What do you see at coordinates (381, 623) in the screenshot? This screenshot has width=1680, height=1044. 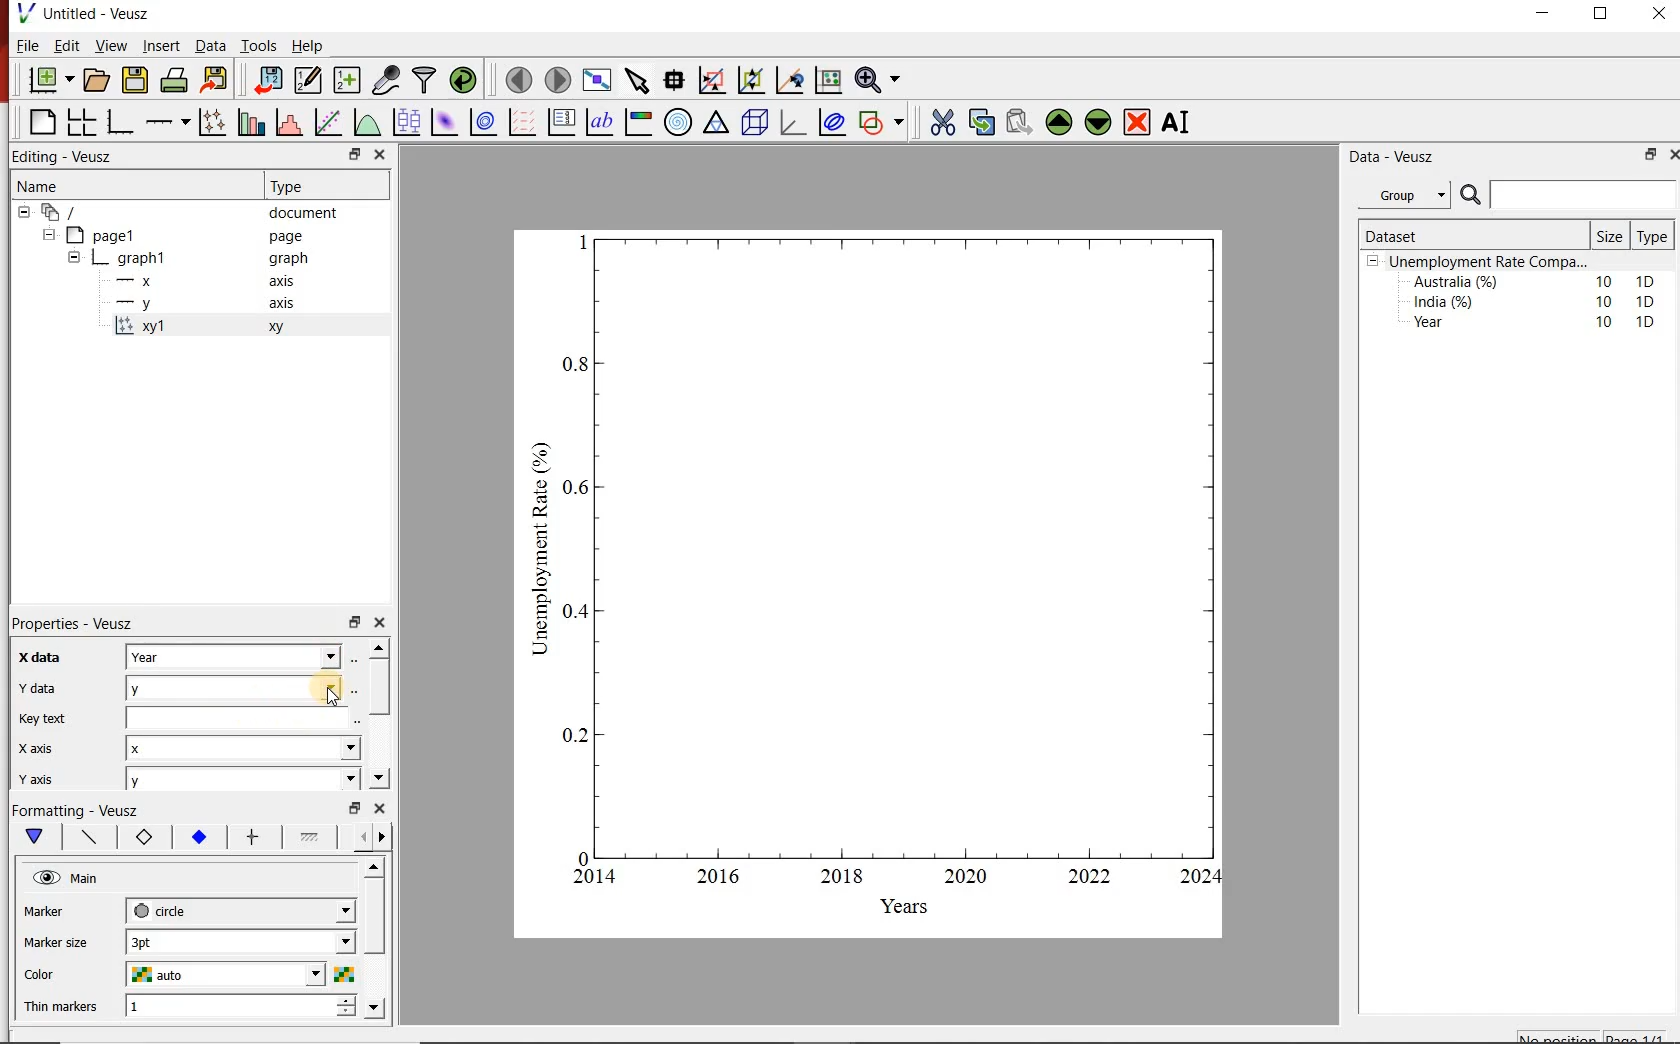 I see `close` at bounding box center [381, 623].